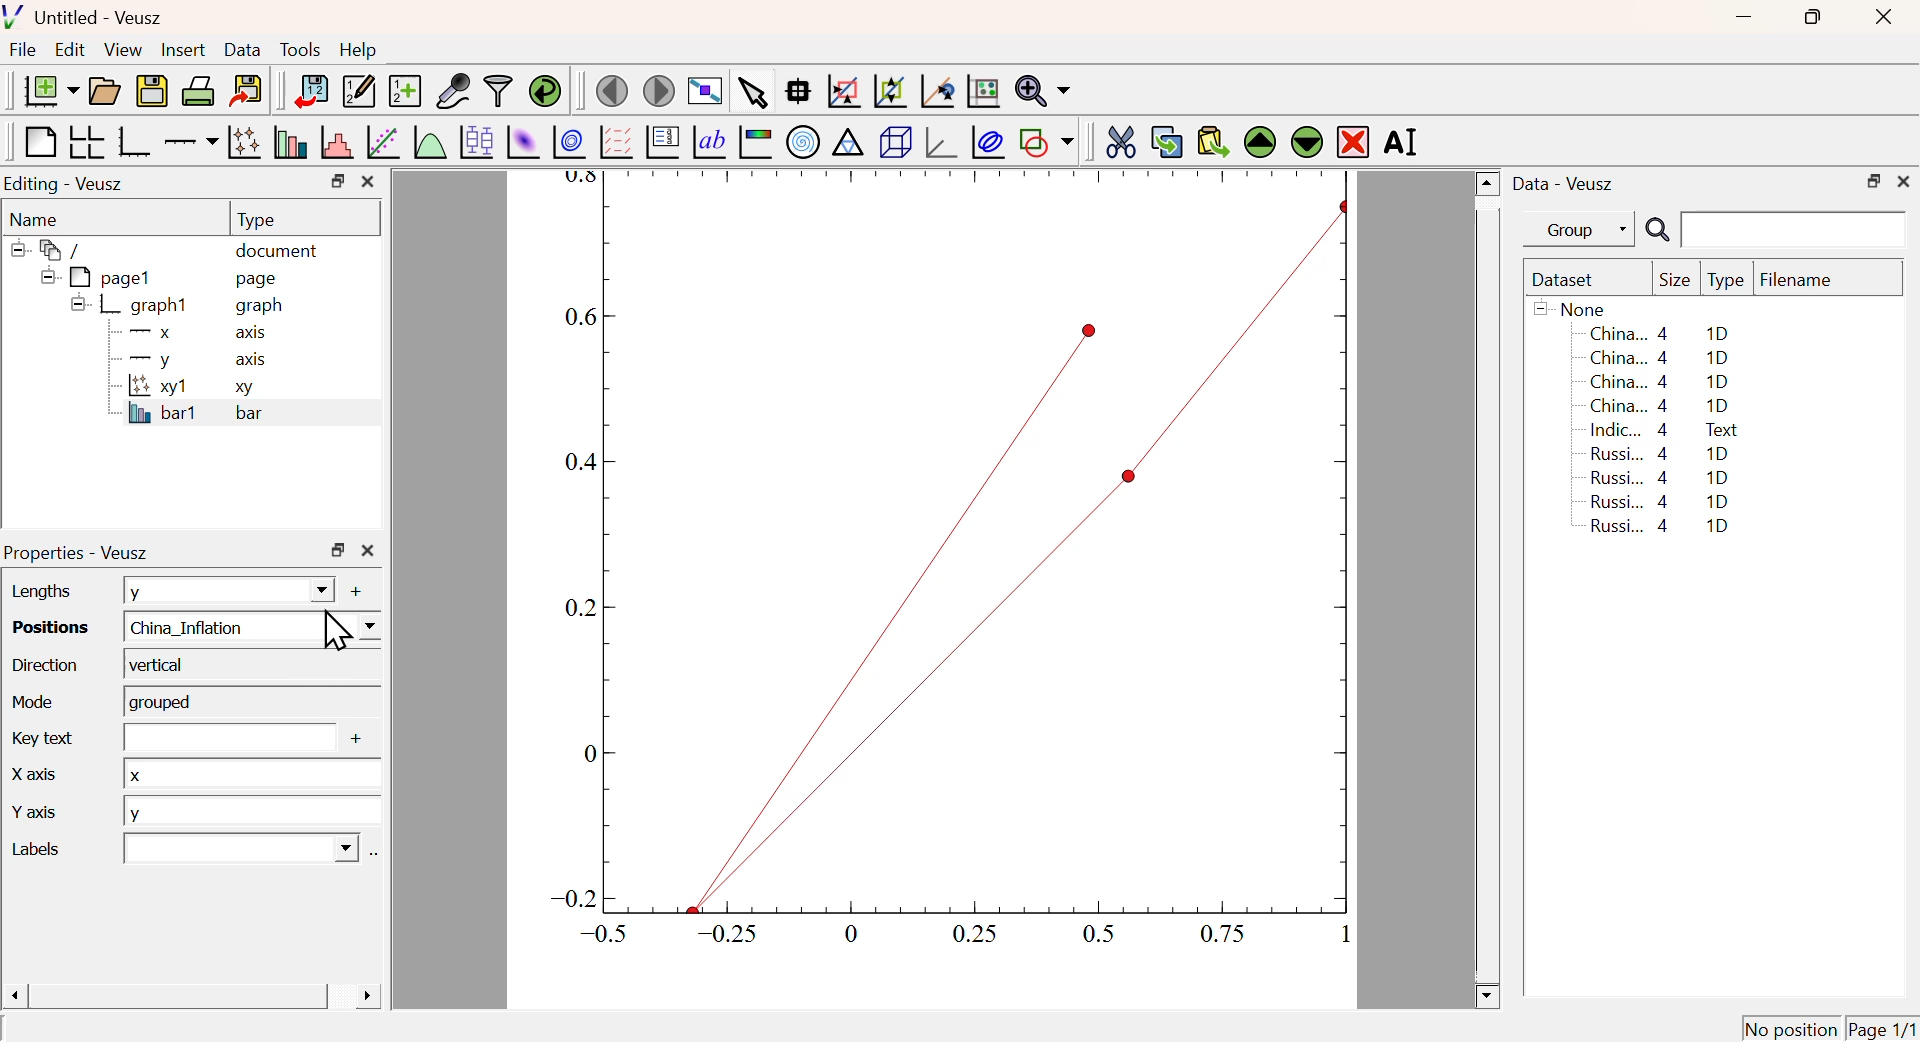  I want to click on Restore Down, so click(1873, 182).